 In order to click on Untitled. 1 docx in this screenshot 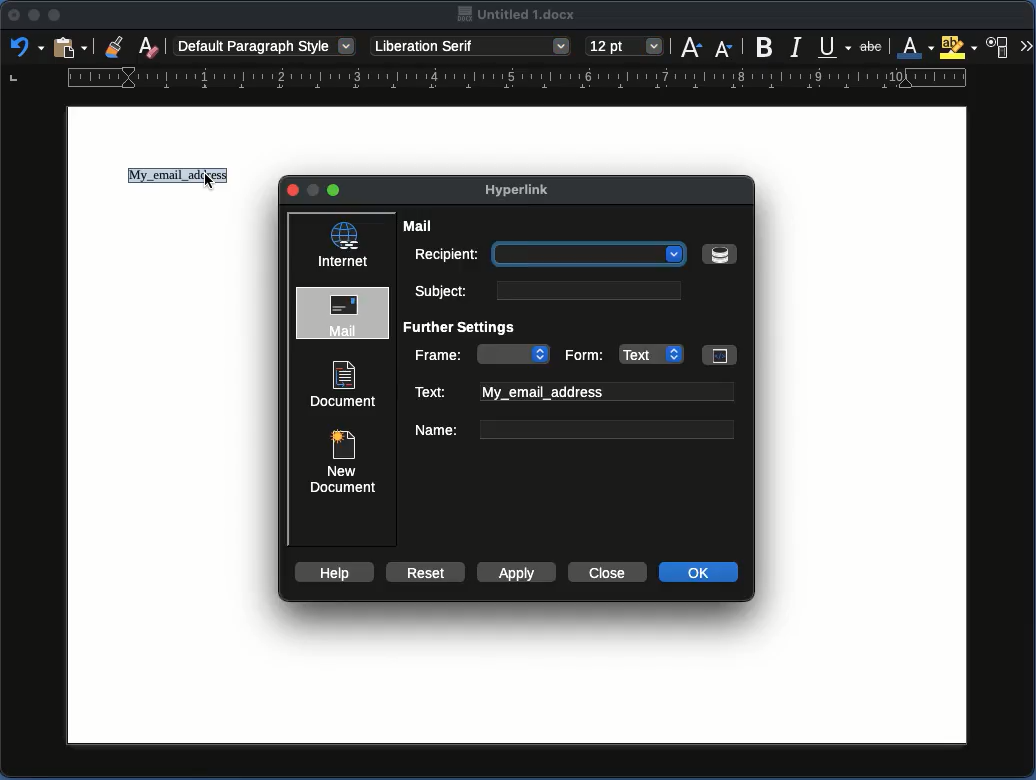, I will do `click(518, 15)`.